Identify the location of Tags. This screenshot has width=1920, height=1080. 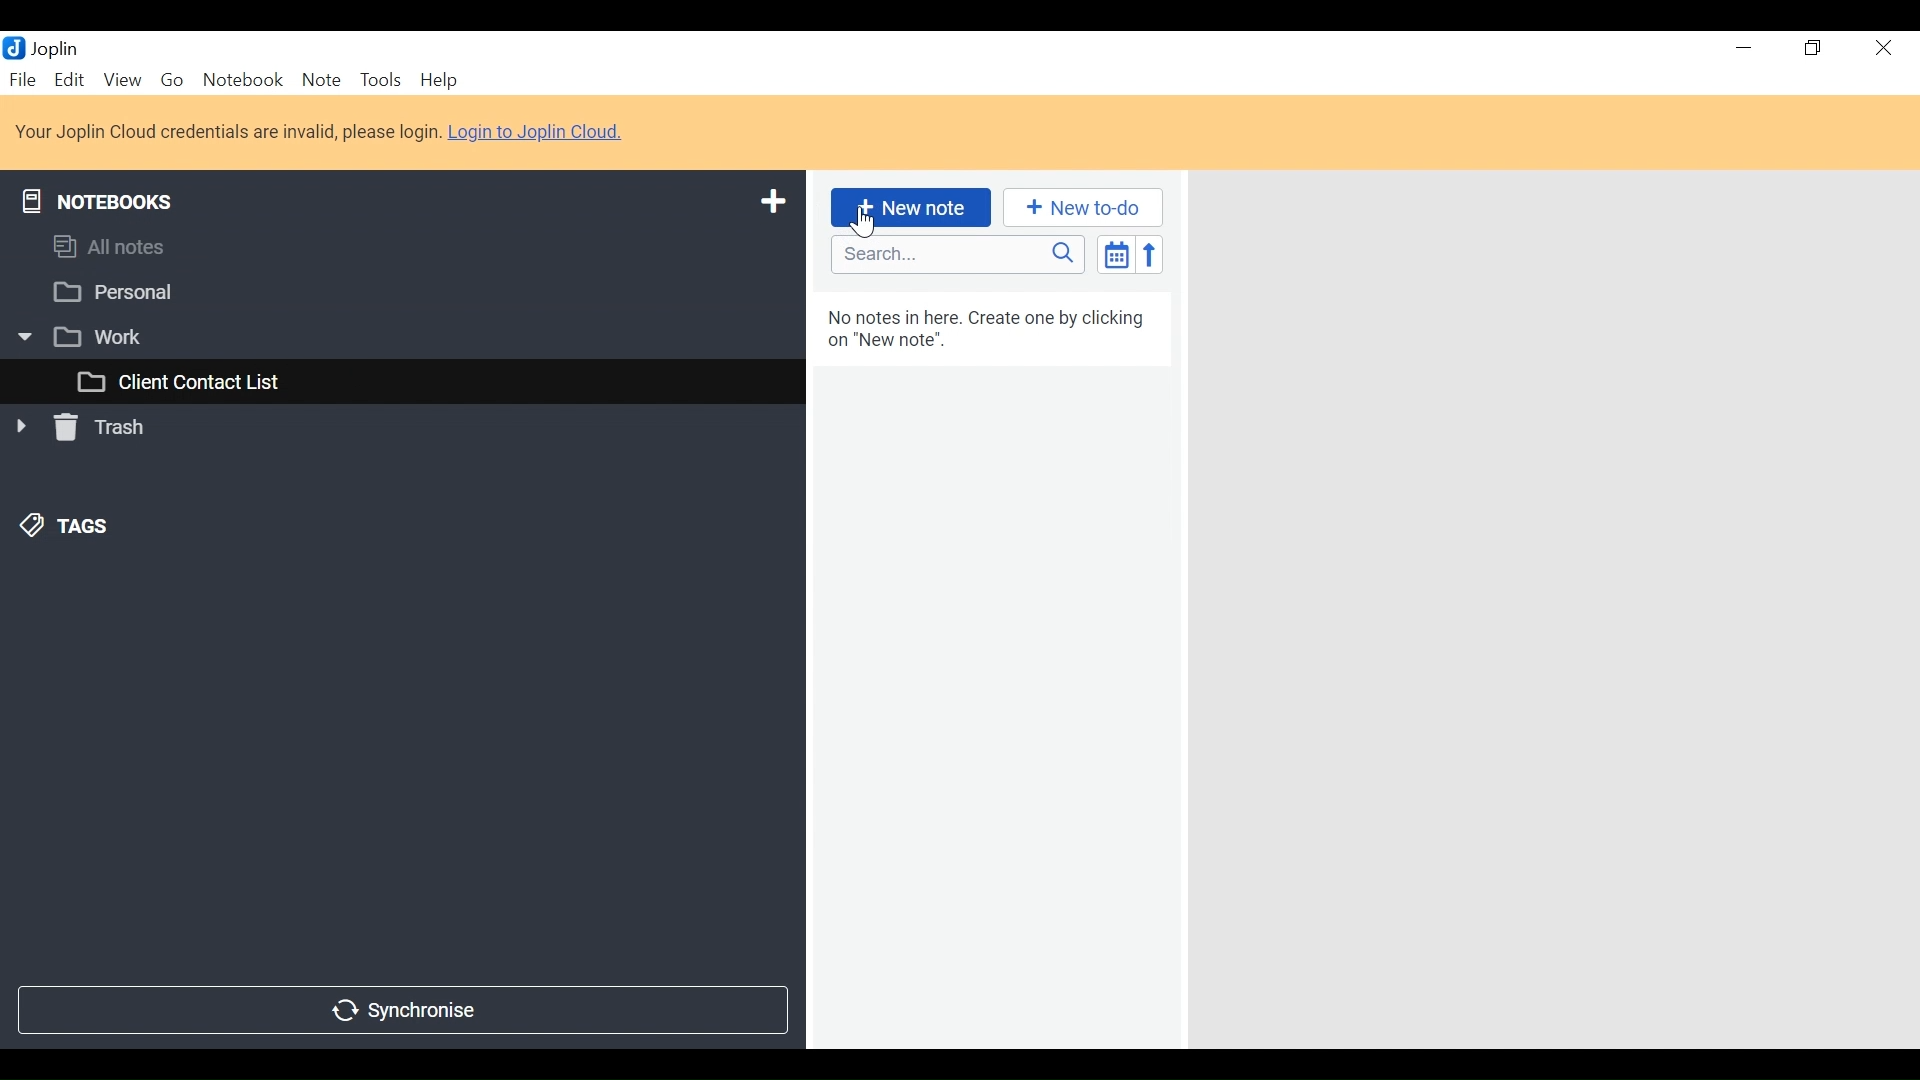
(61, 529).